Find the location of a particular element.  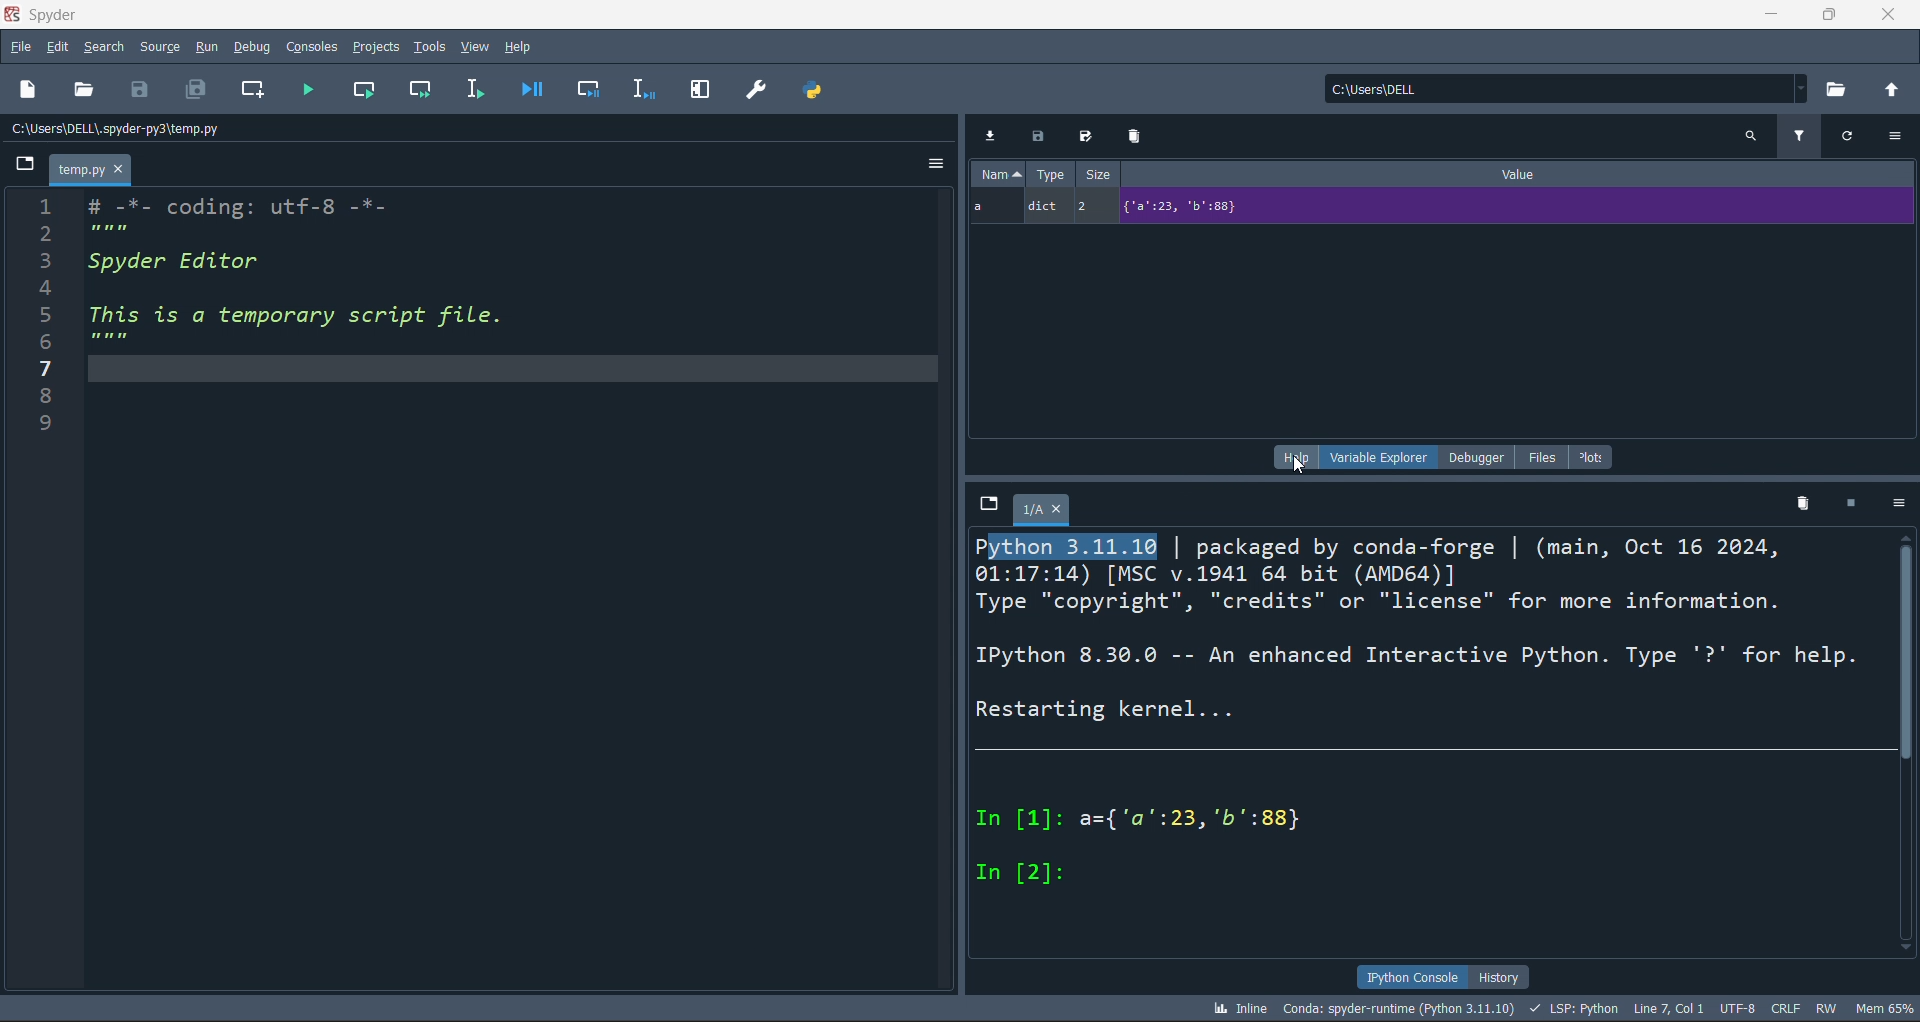

maximize is located at coordinates (1830, 15).